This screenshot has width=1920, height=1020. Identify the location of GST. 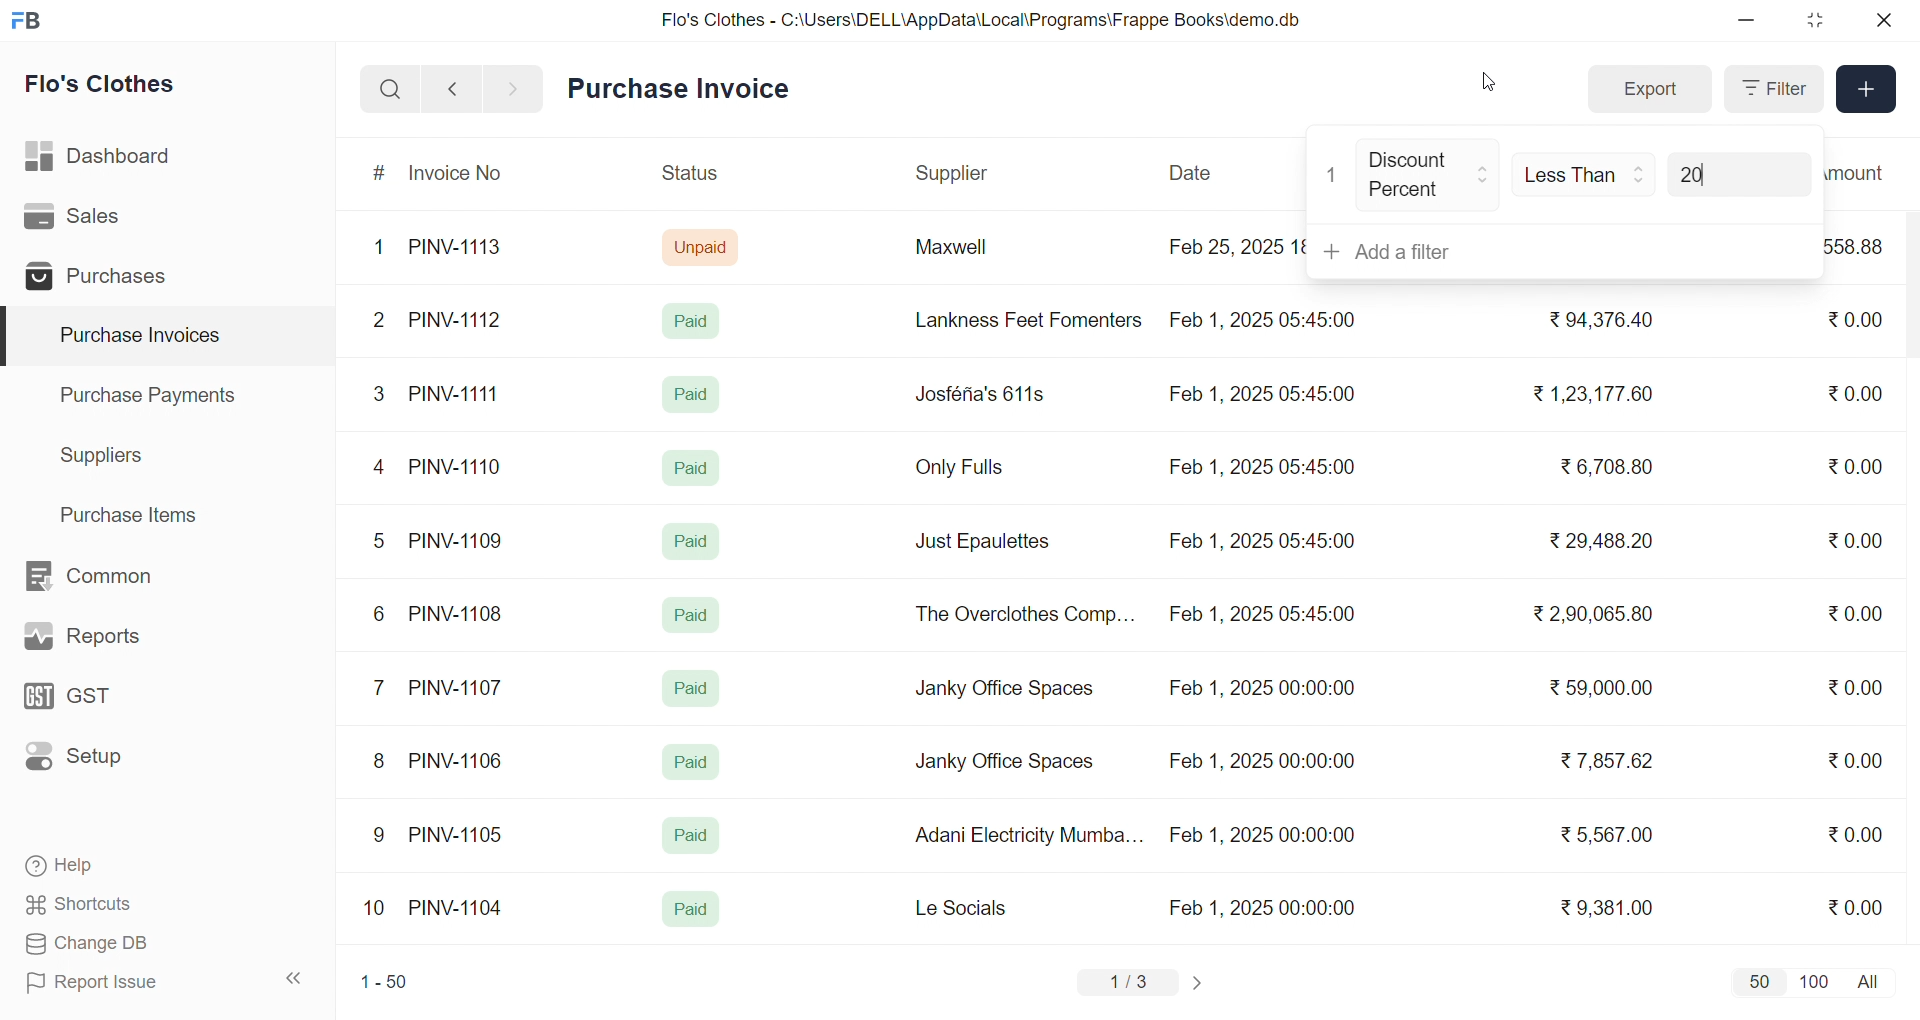
(104, 702).